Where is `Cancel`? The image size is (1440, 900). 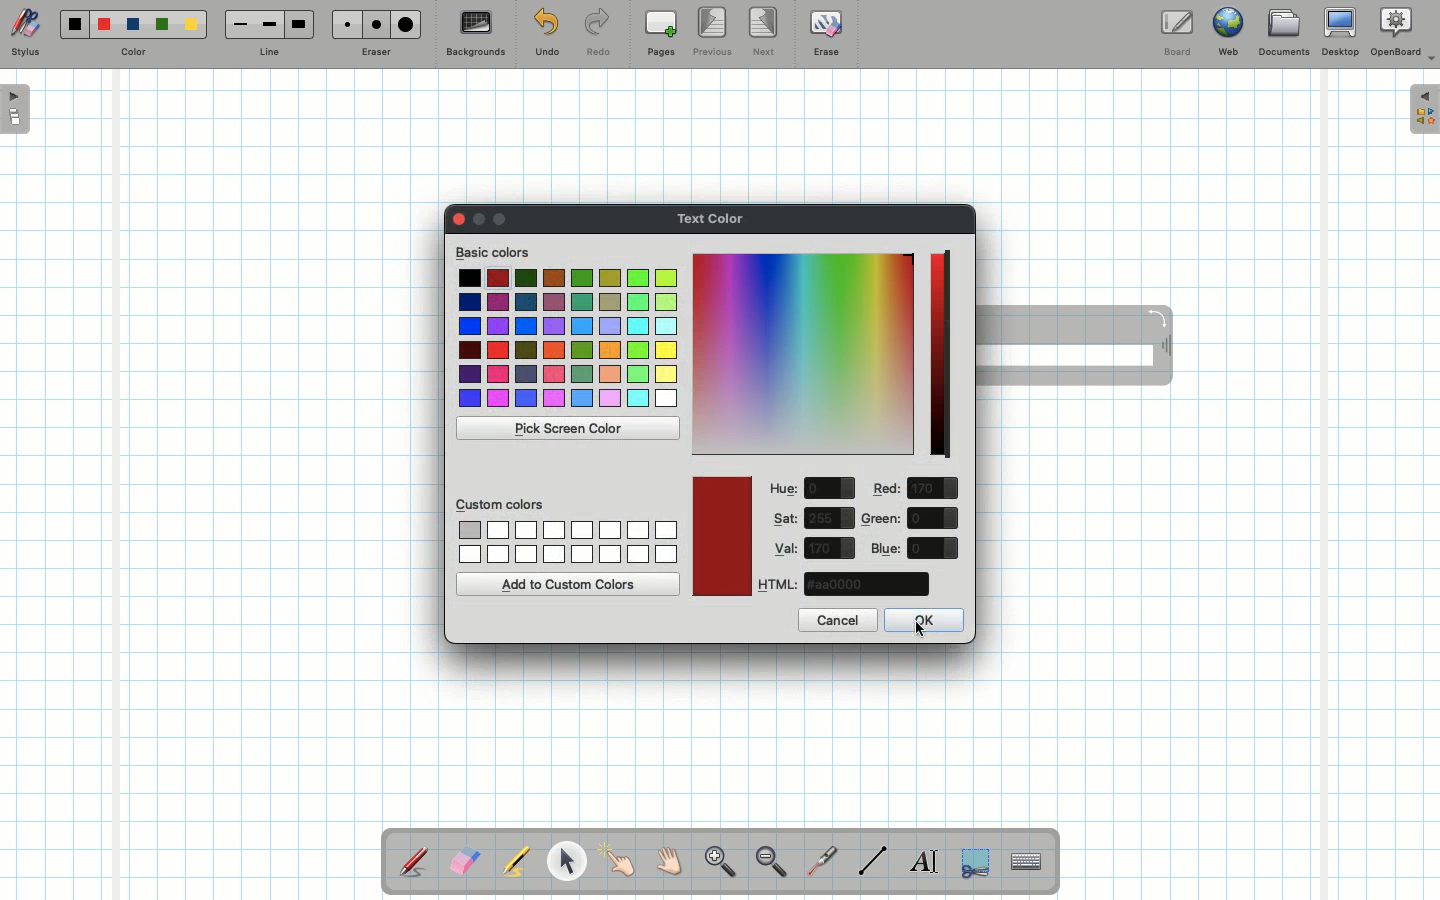
Cancel is located at coordinates (837, 620).